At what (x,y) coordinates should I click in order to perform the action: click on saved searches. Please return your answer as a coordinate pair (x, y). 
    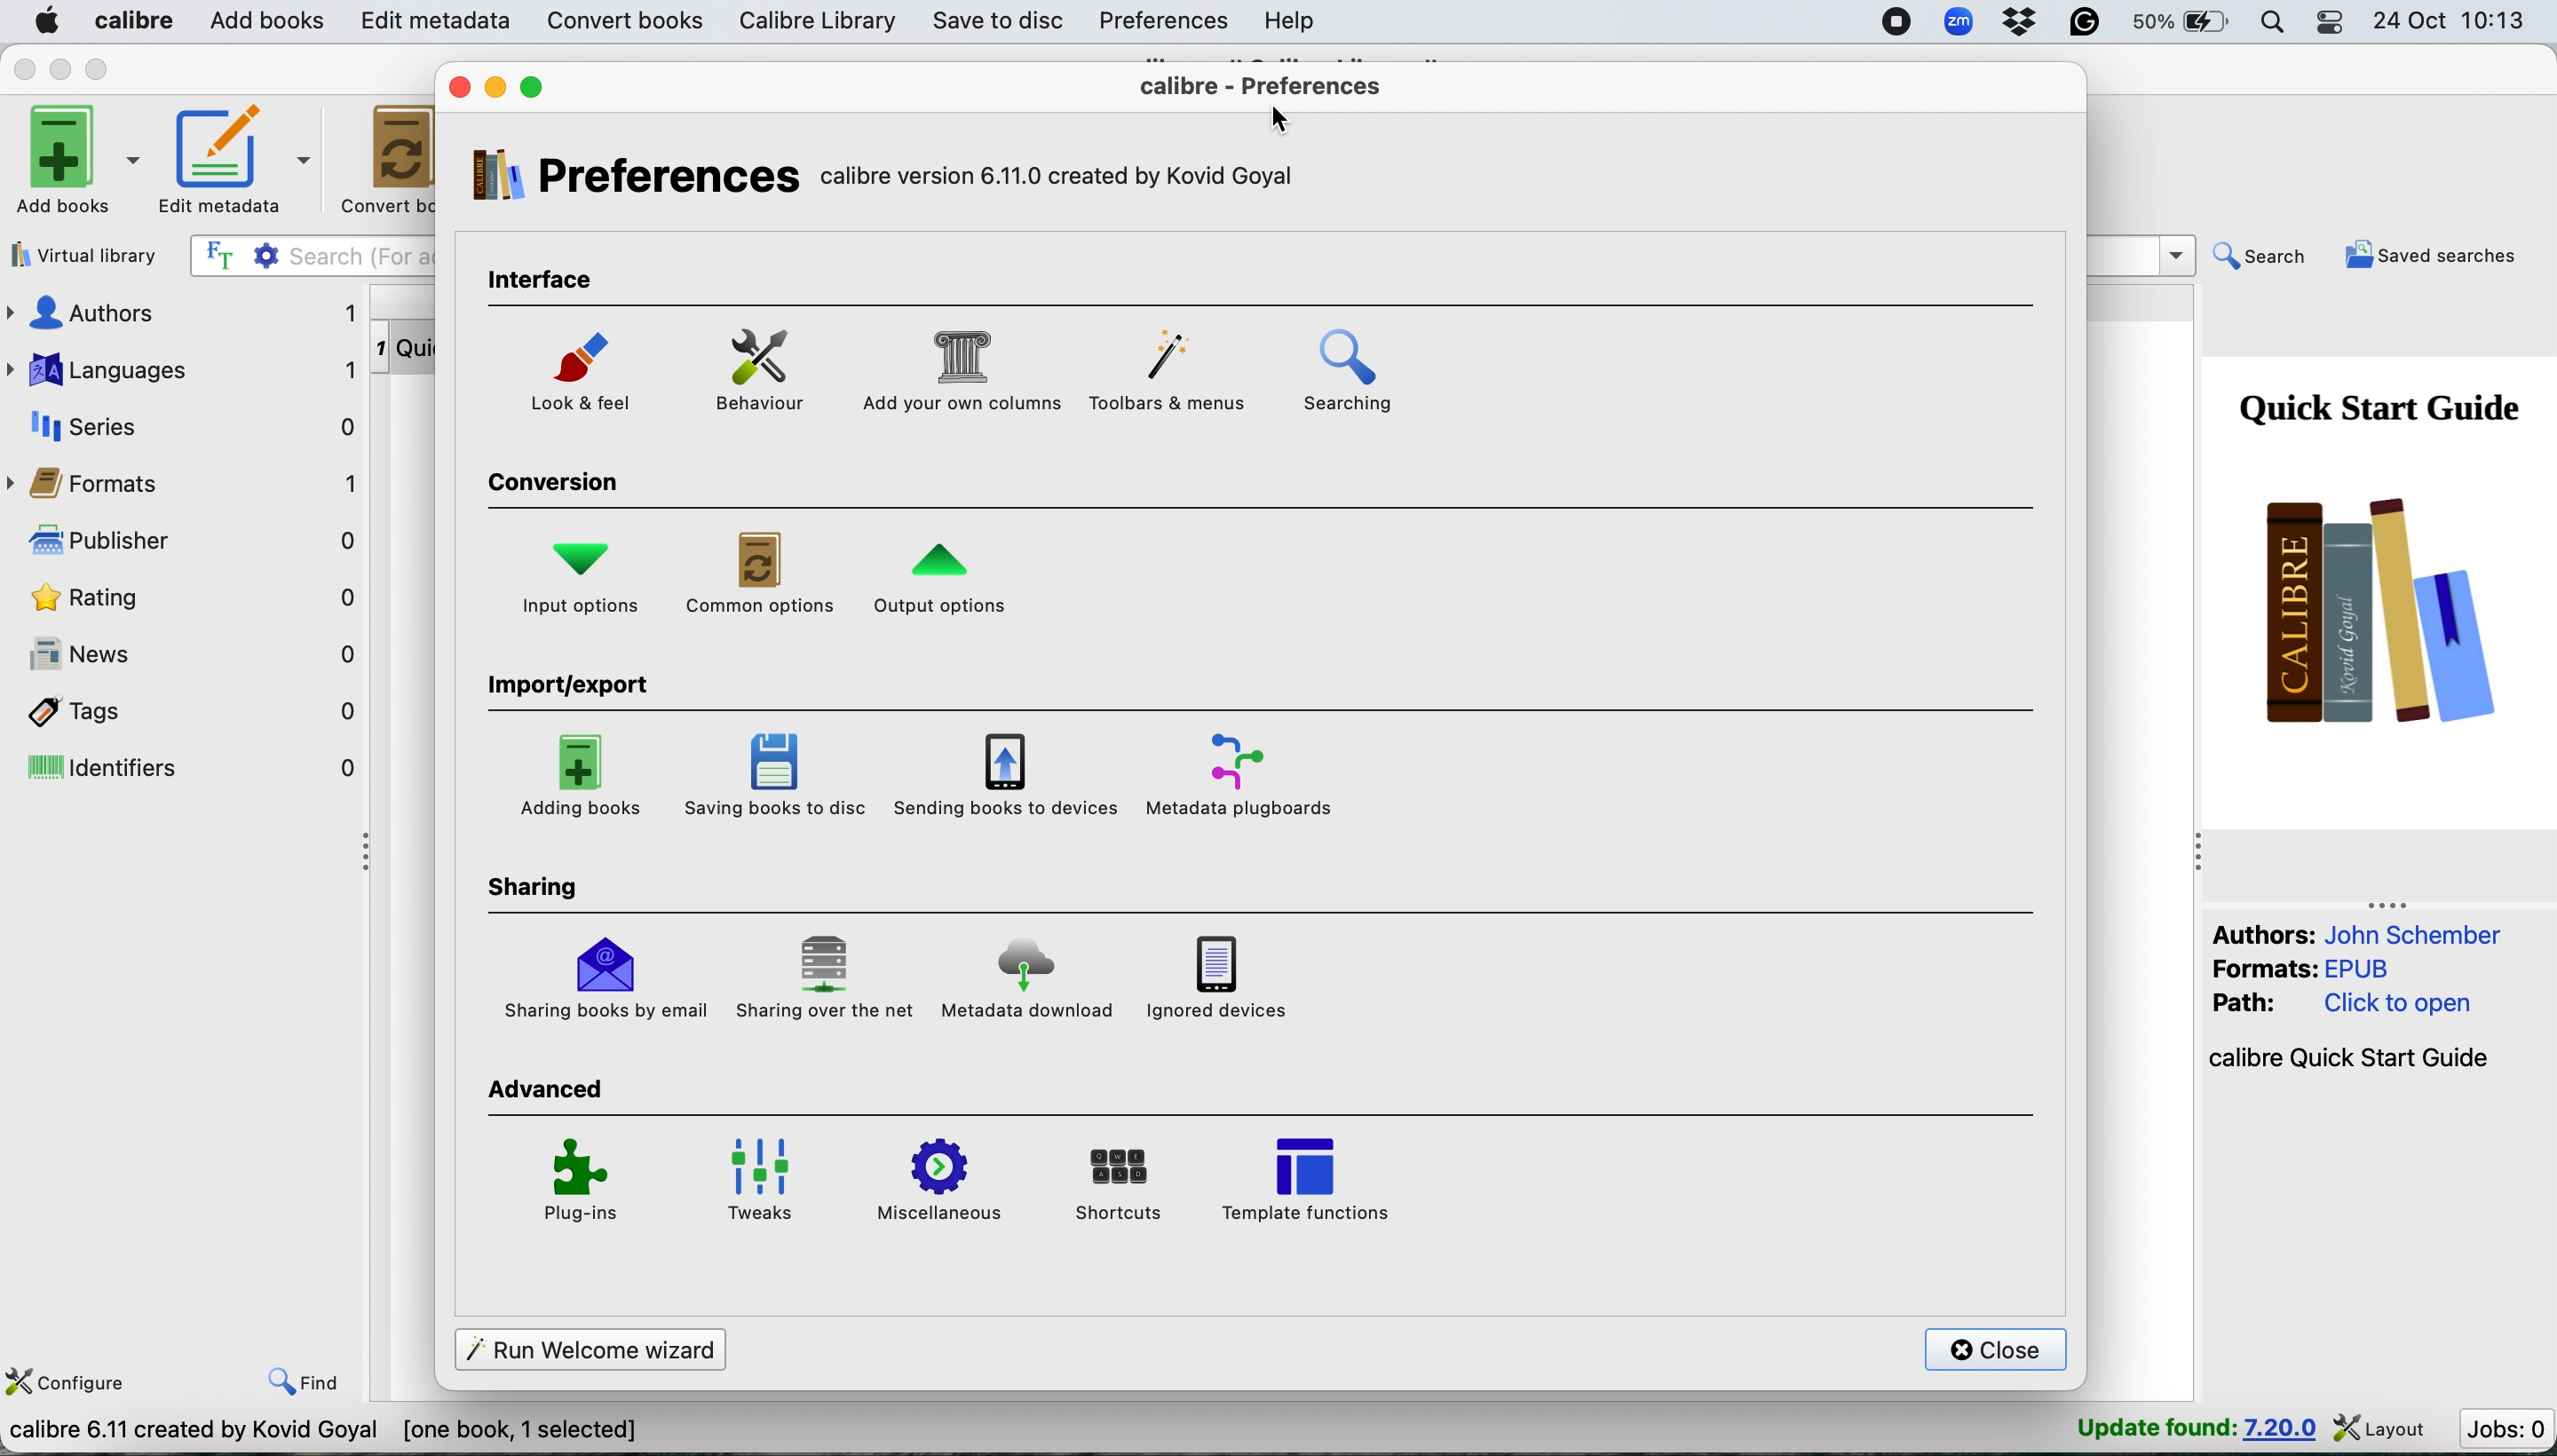
    Looking at the image, I should click on (2437, 253).